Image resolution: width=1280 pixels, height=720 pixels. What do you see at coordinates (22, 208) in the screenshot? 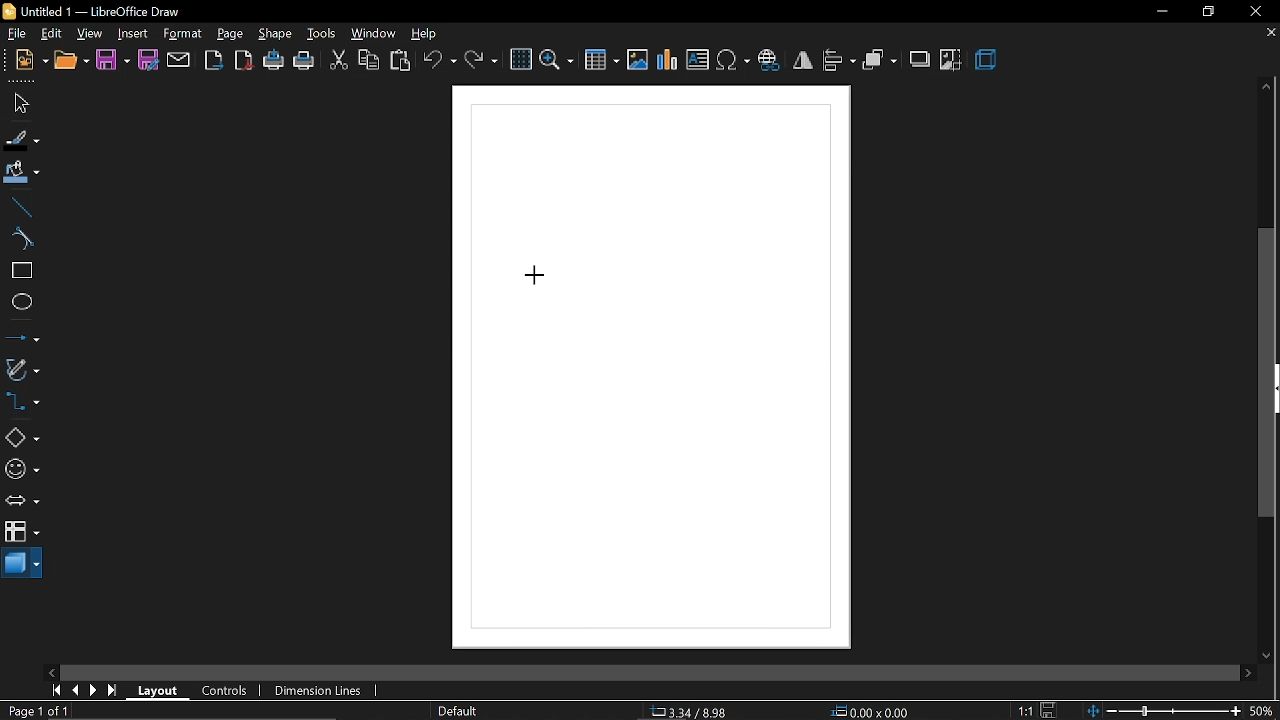
I see `line` at bounding box center [22, 208].